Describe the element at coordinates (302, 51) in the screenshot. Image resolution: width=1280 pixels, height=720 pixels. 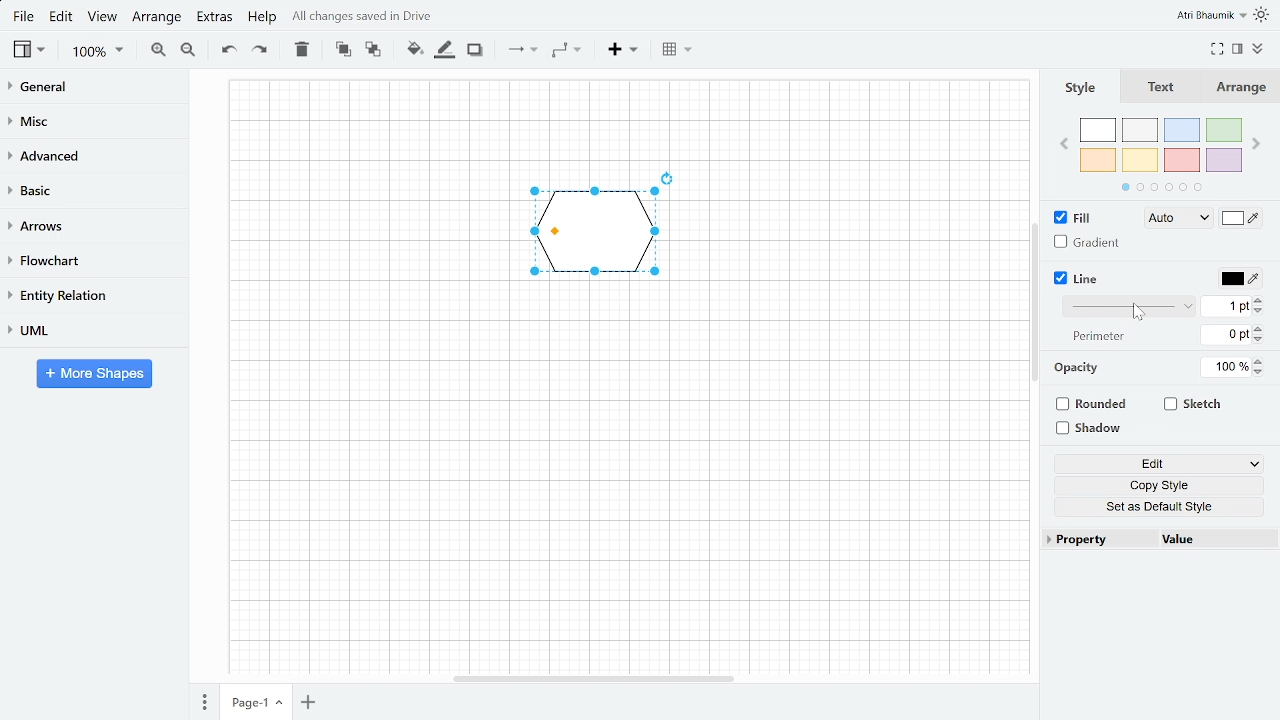
I see `Delete` at that location.